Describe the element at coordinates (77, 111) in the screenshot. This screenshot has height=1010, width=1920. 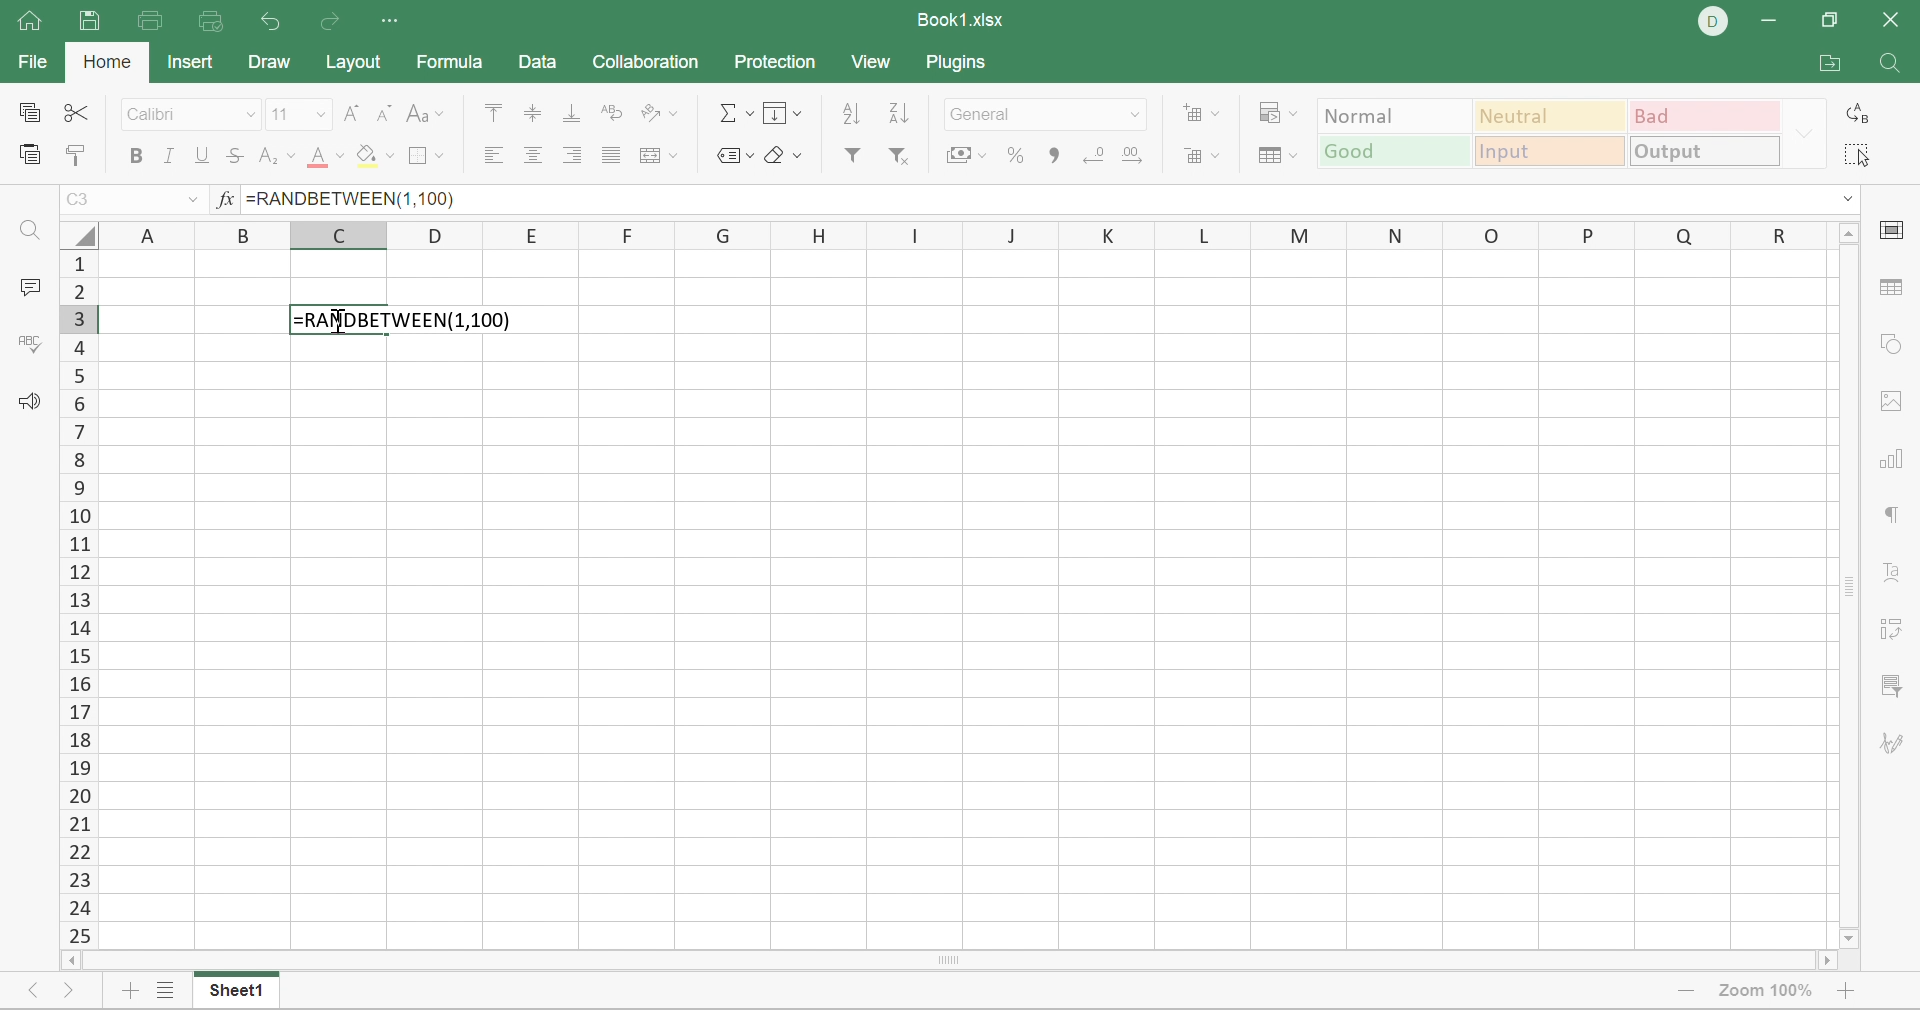
I see `Cut` at that location.